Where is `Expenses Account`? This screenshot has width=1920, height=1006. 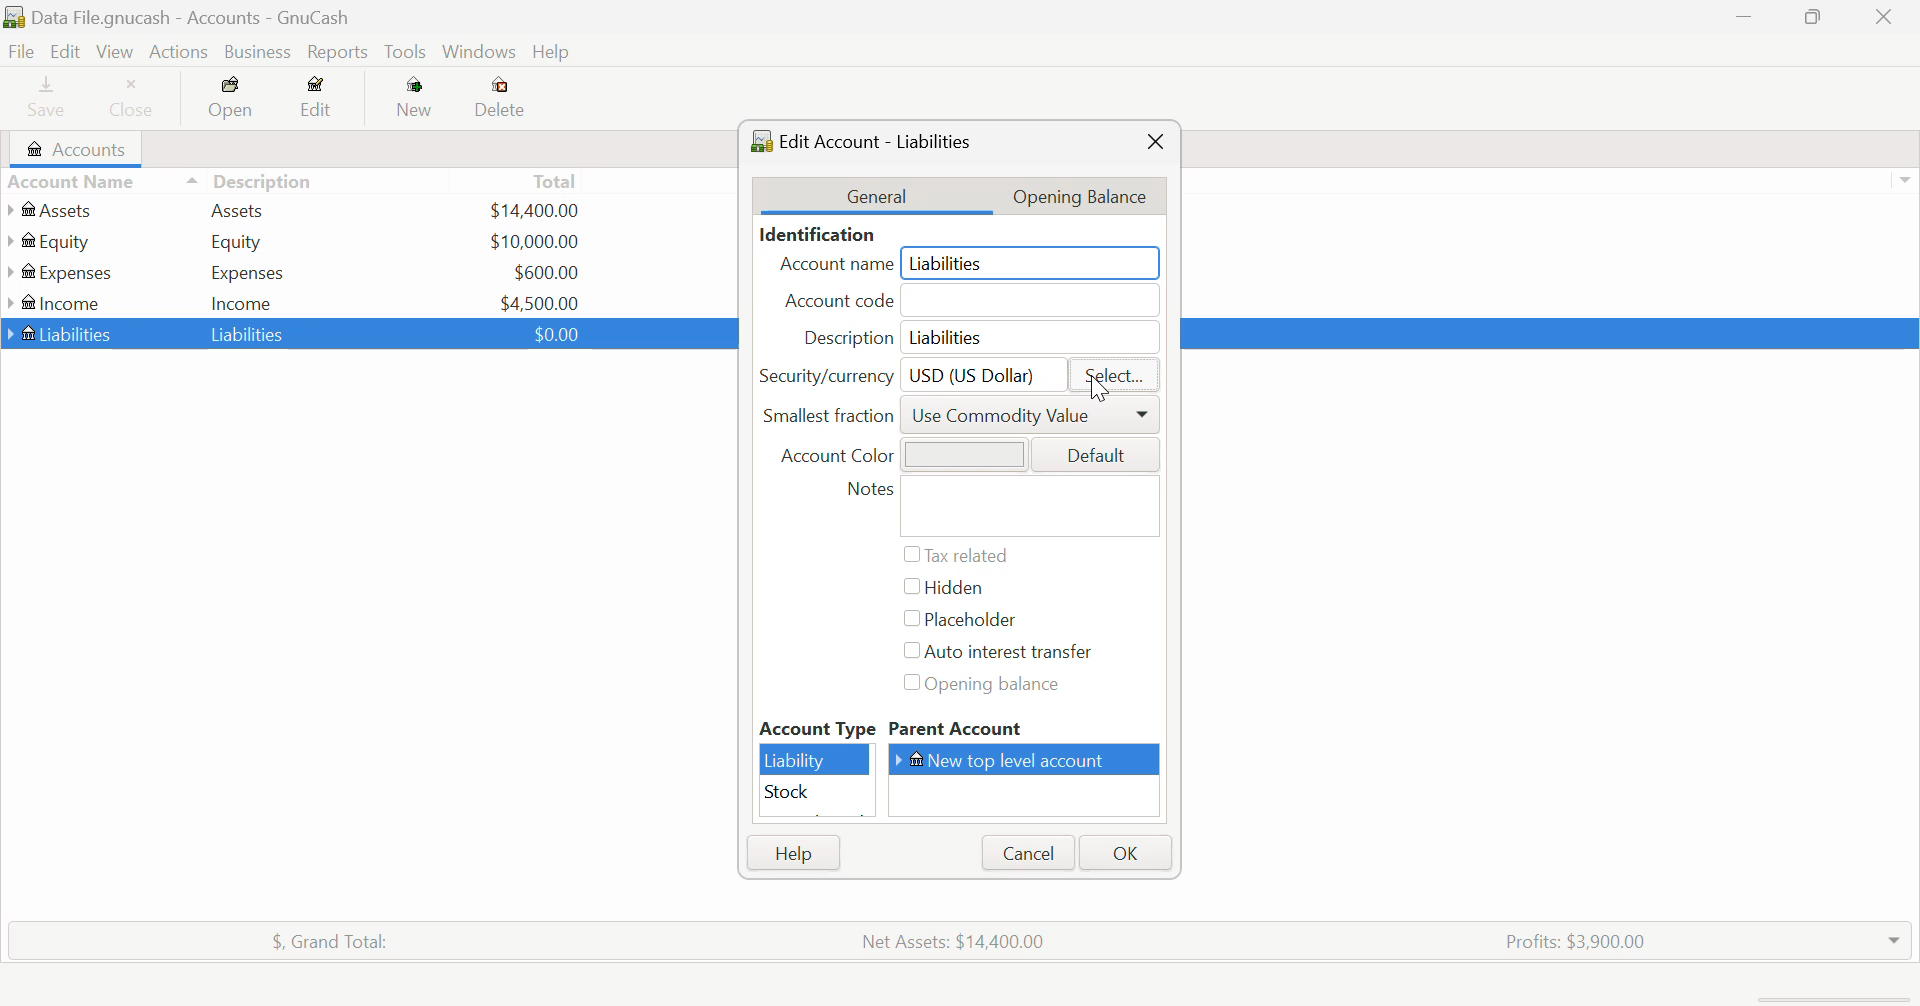
Expenses Account is located at coordinates (58, 272).